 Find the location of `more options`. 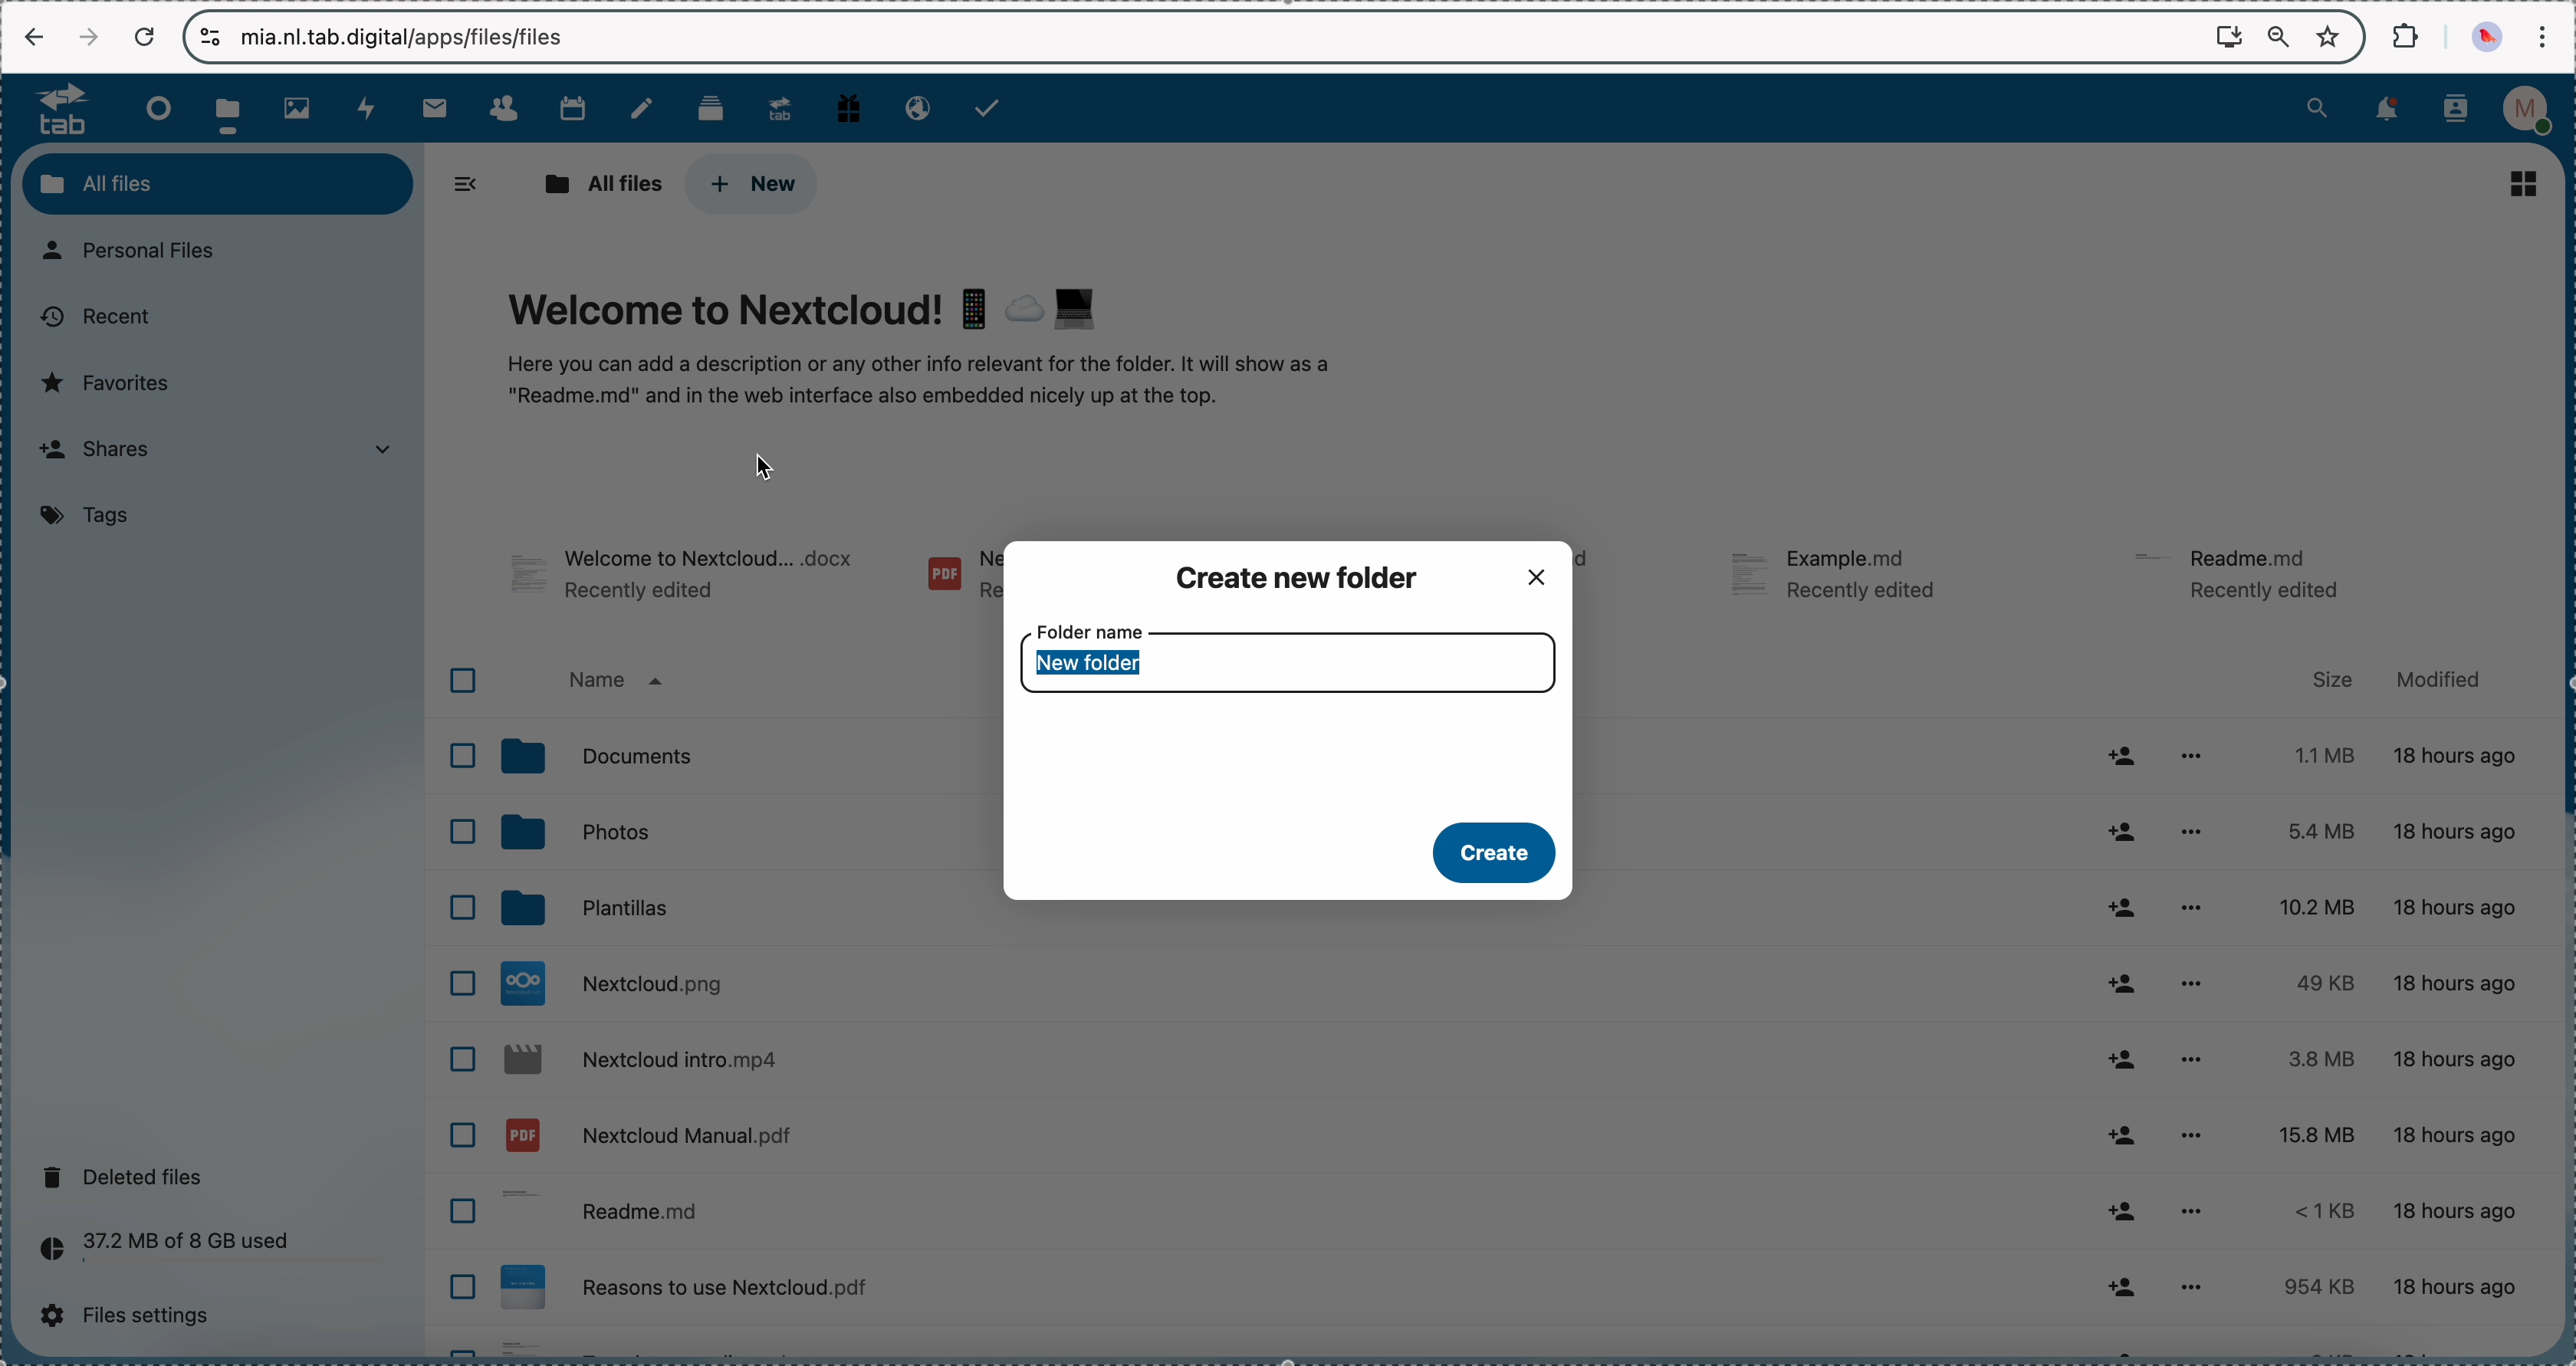

more options is located at coordinates (2203, 751).